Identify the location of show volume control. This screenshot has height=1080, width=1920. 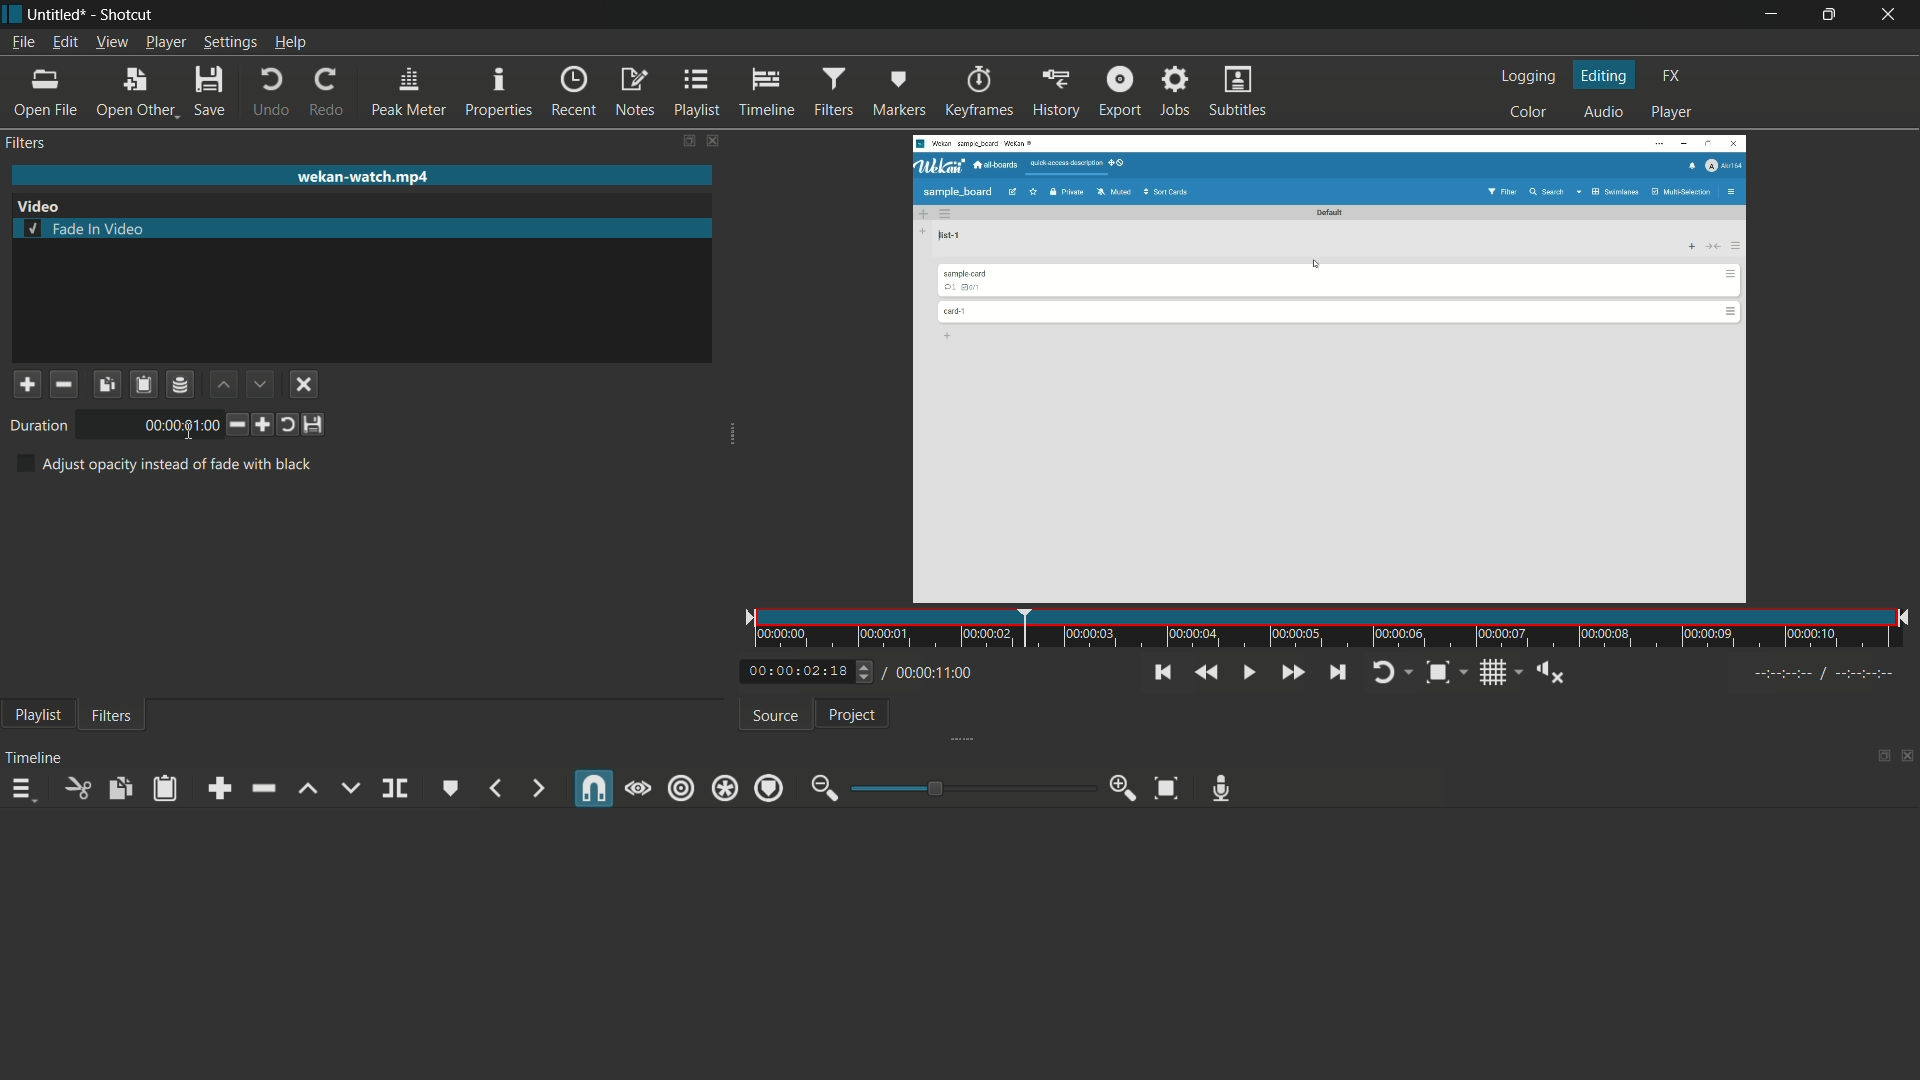
(1552, 674).